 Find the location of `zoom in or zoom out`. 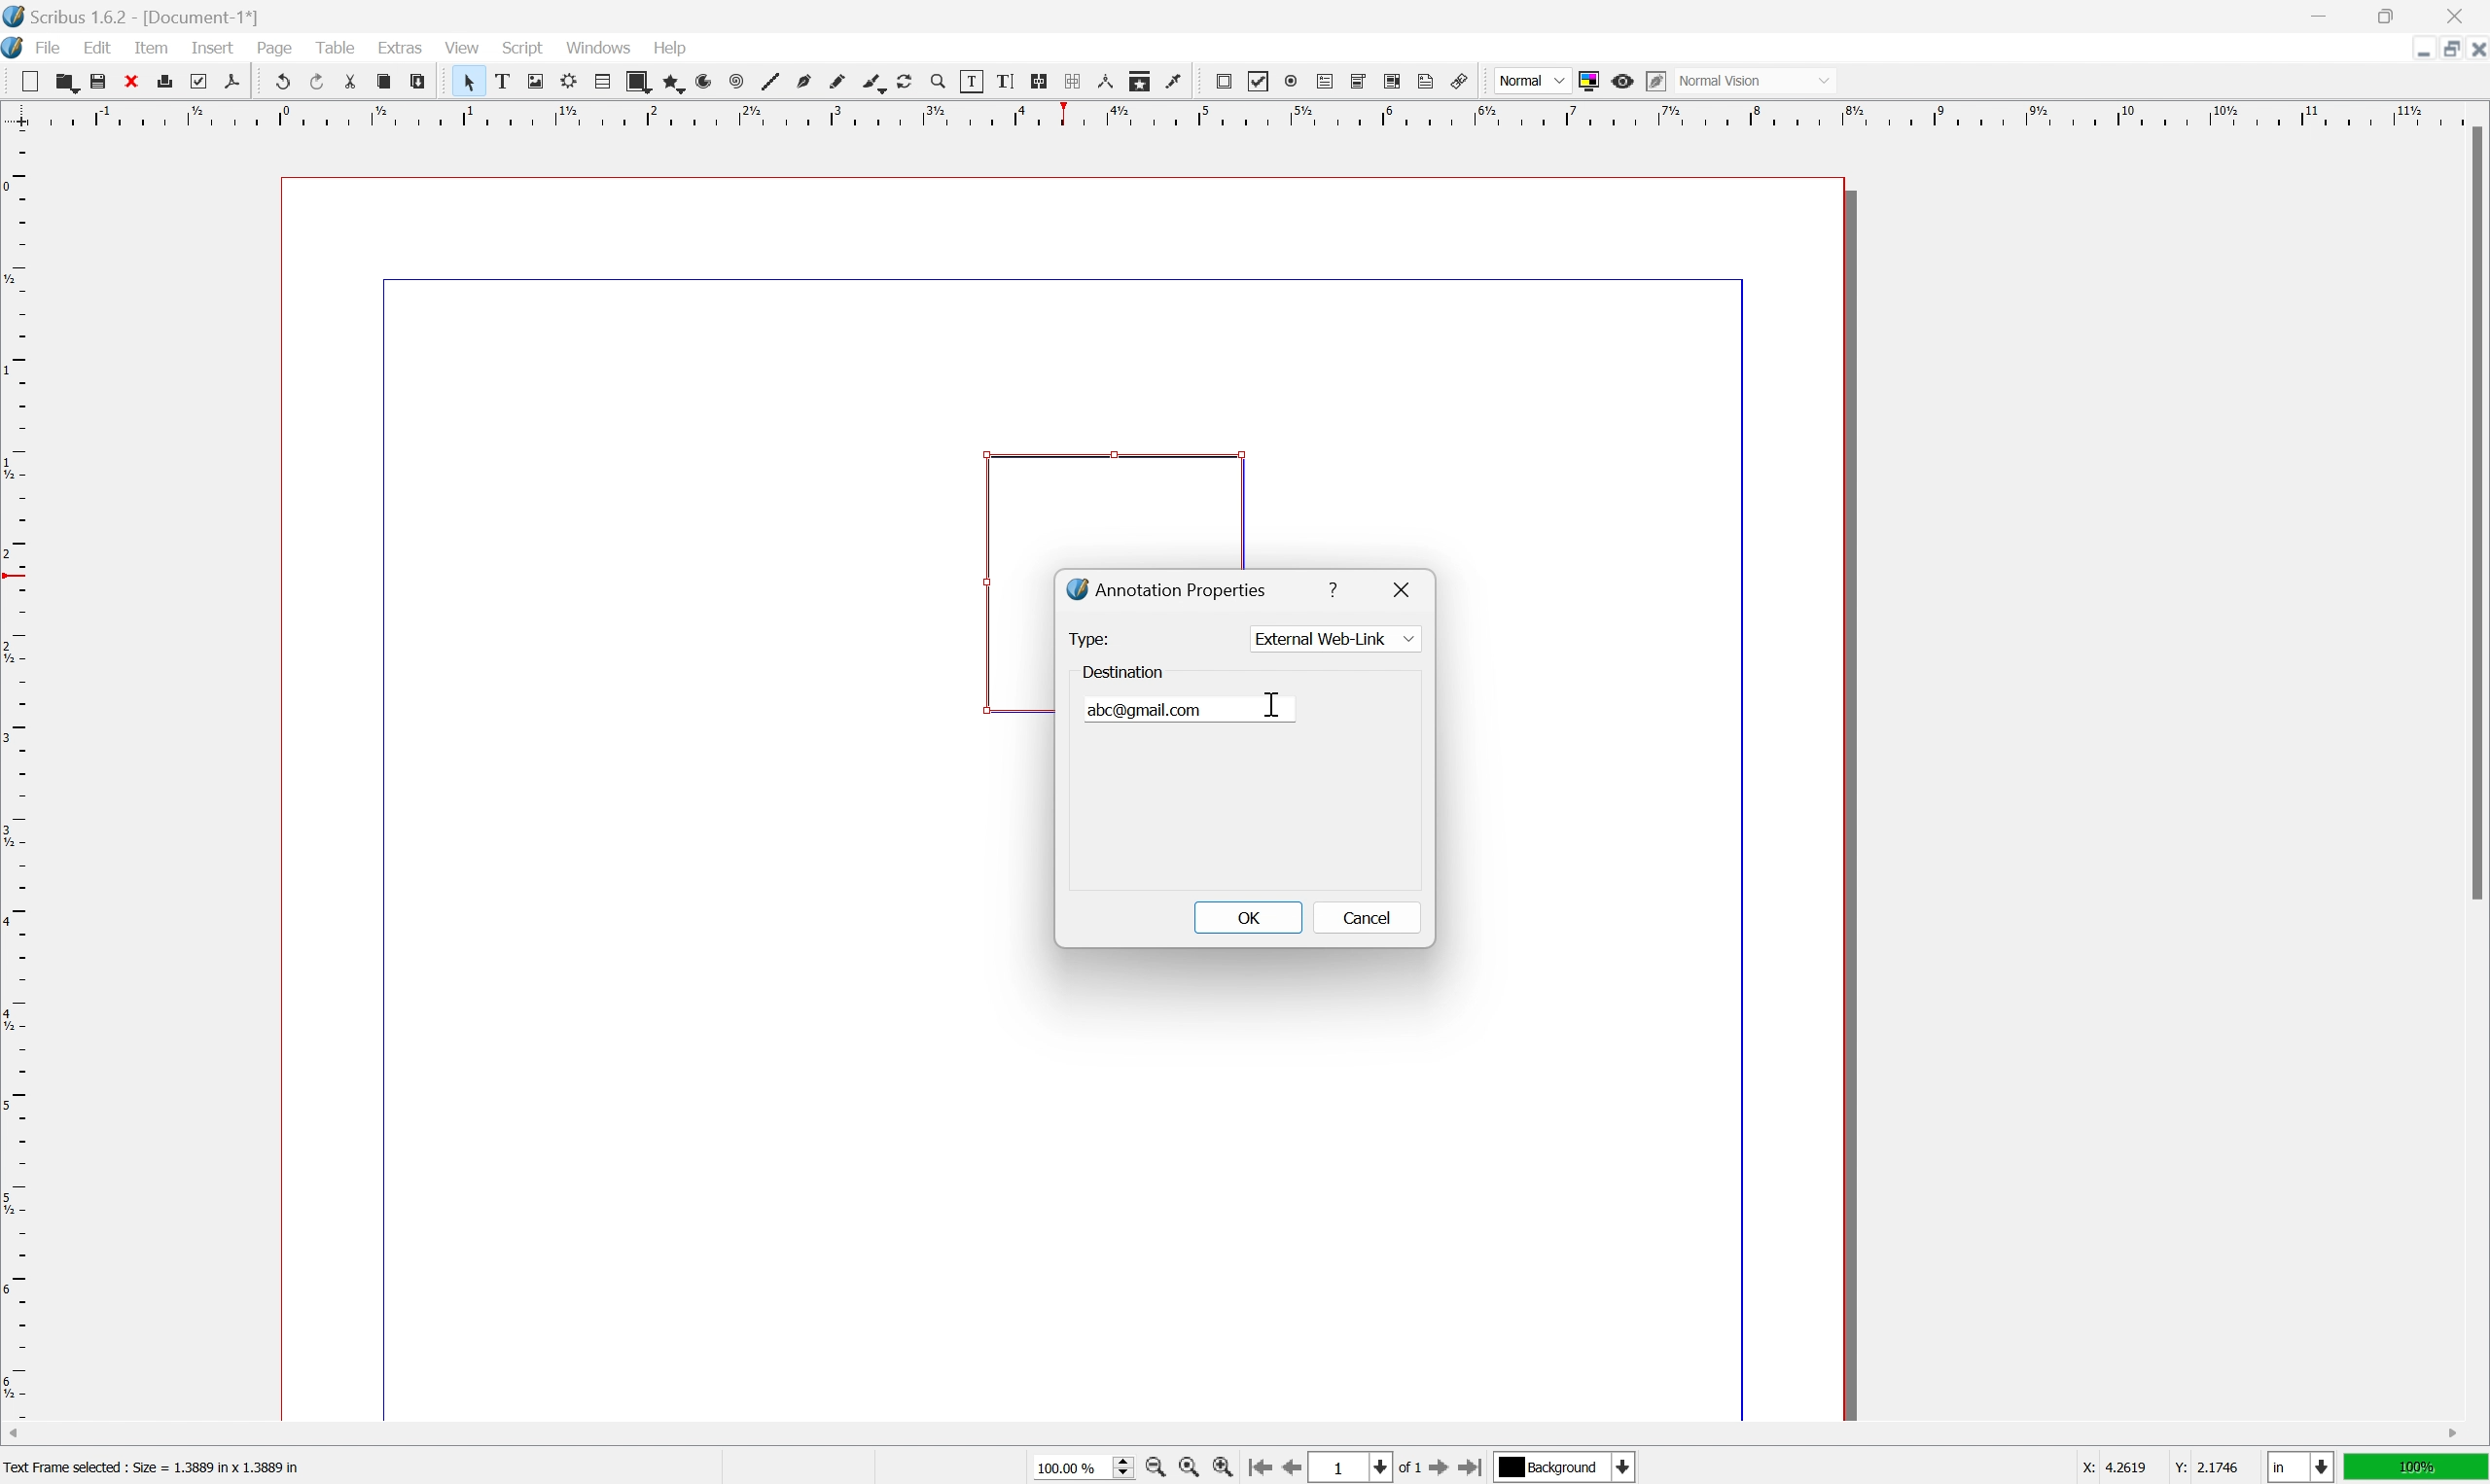

zoom in or zoom out is located at coordinates (939, 82).